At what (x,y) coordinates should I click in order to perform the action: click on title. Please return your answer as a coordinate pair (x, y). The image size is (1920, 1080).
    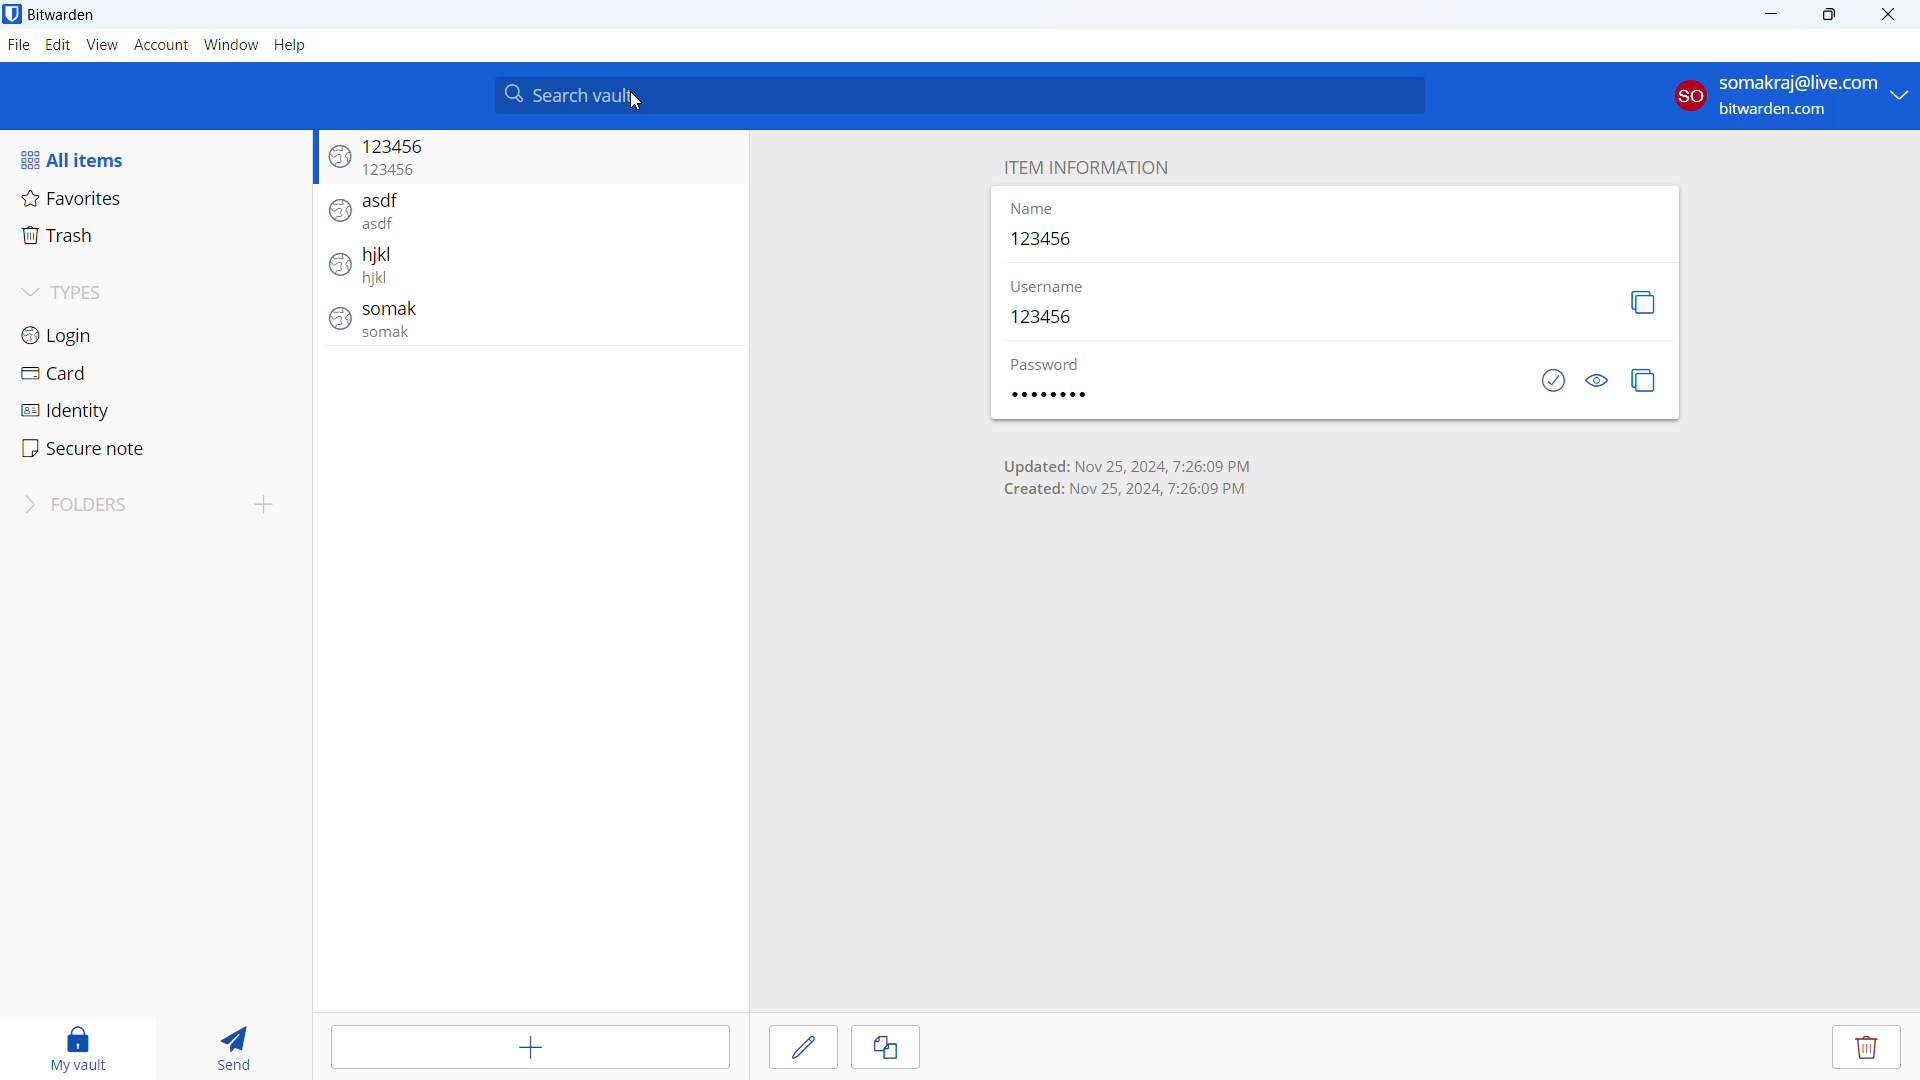
    Looking at the image, I should click on (61, 15).